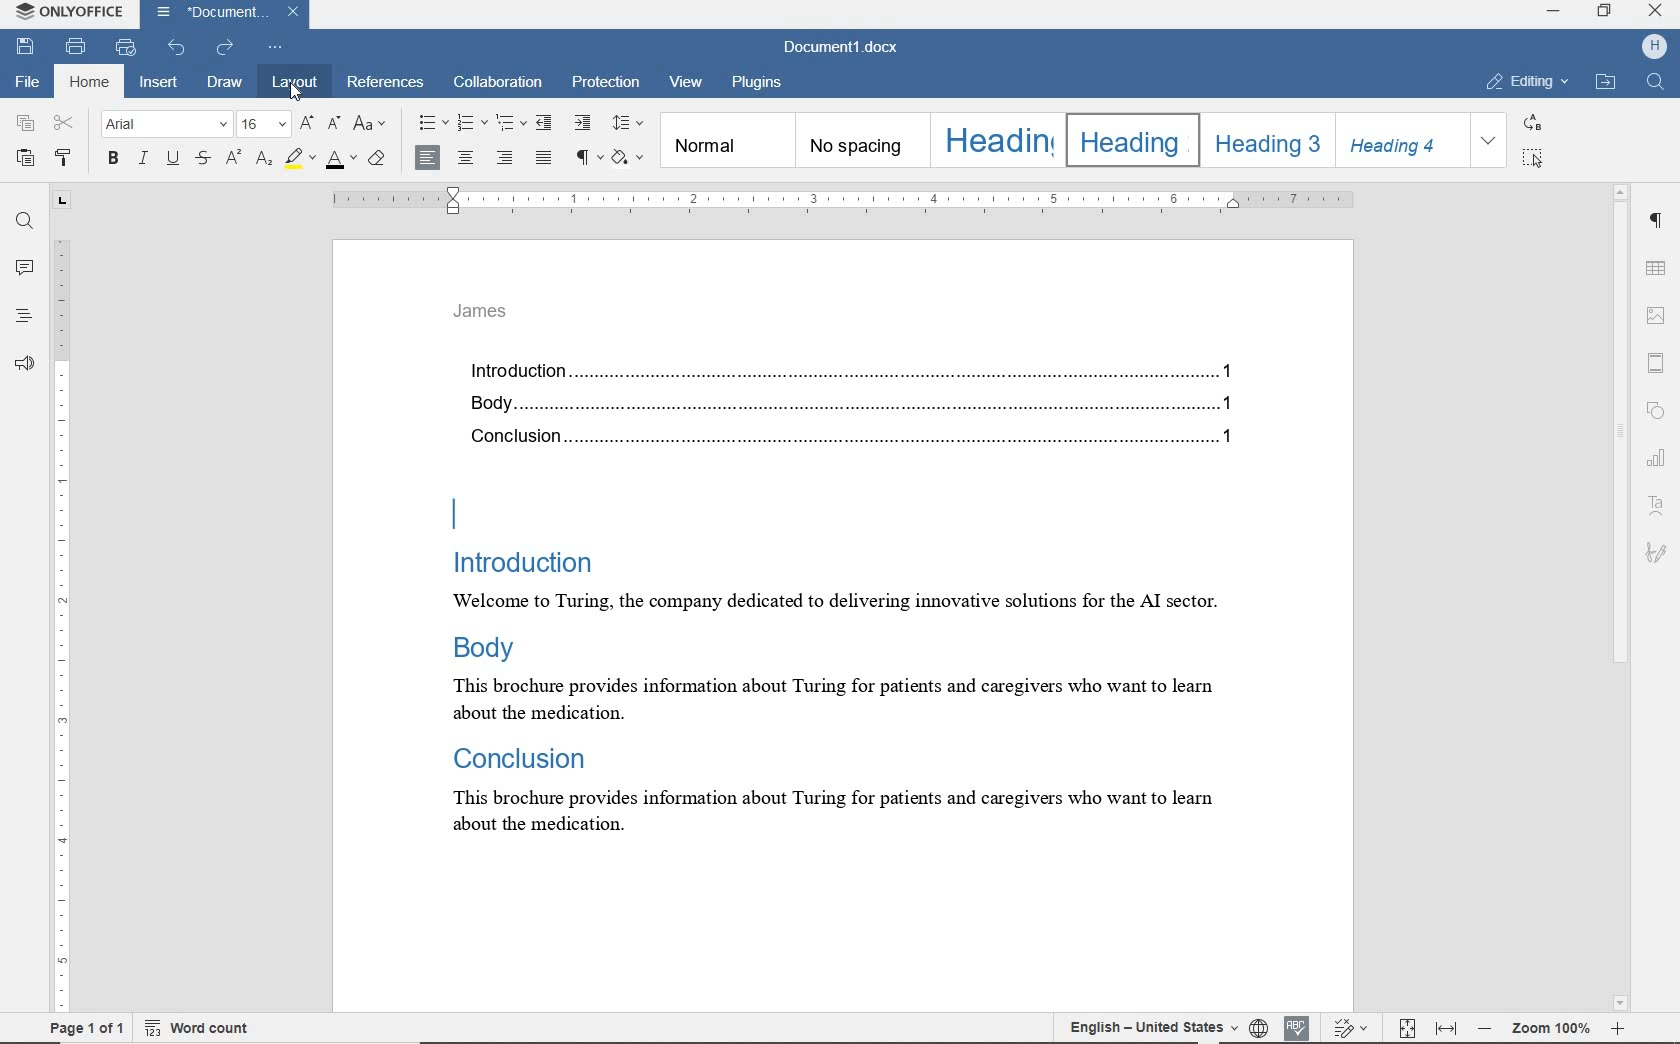 This screenshot has width=1680, height=1044. I want to click on FIND, so click(1658, 81).